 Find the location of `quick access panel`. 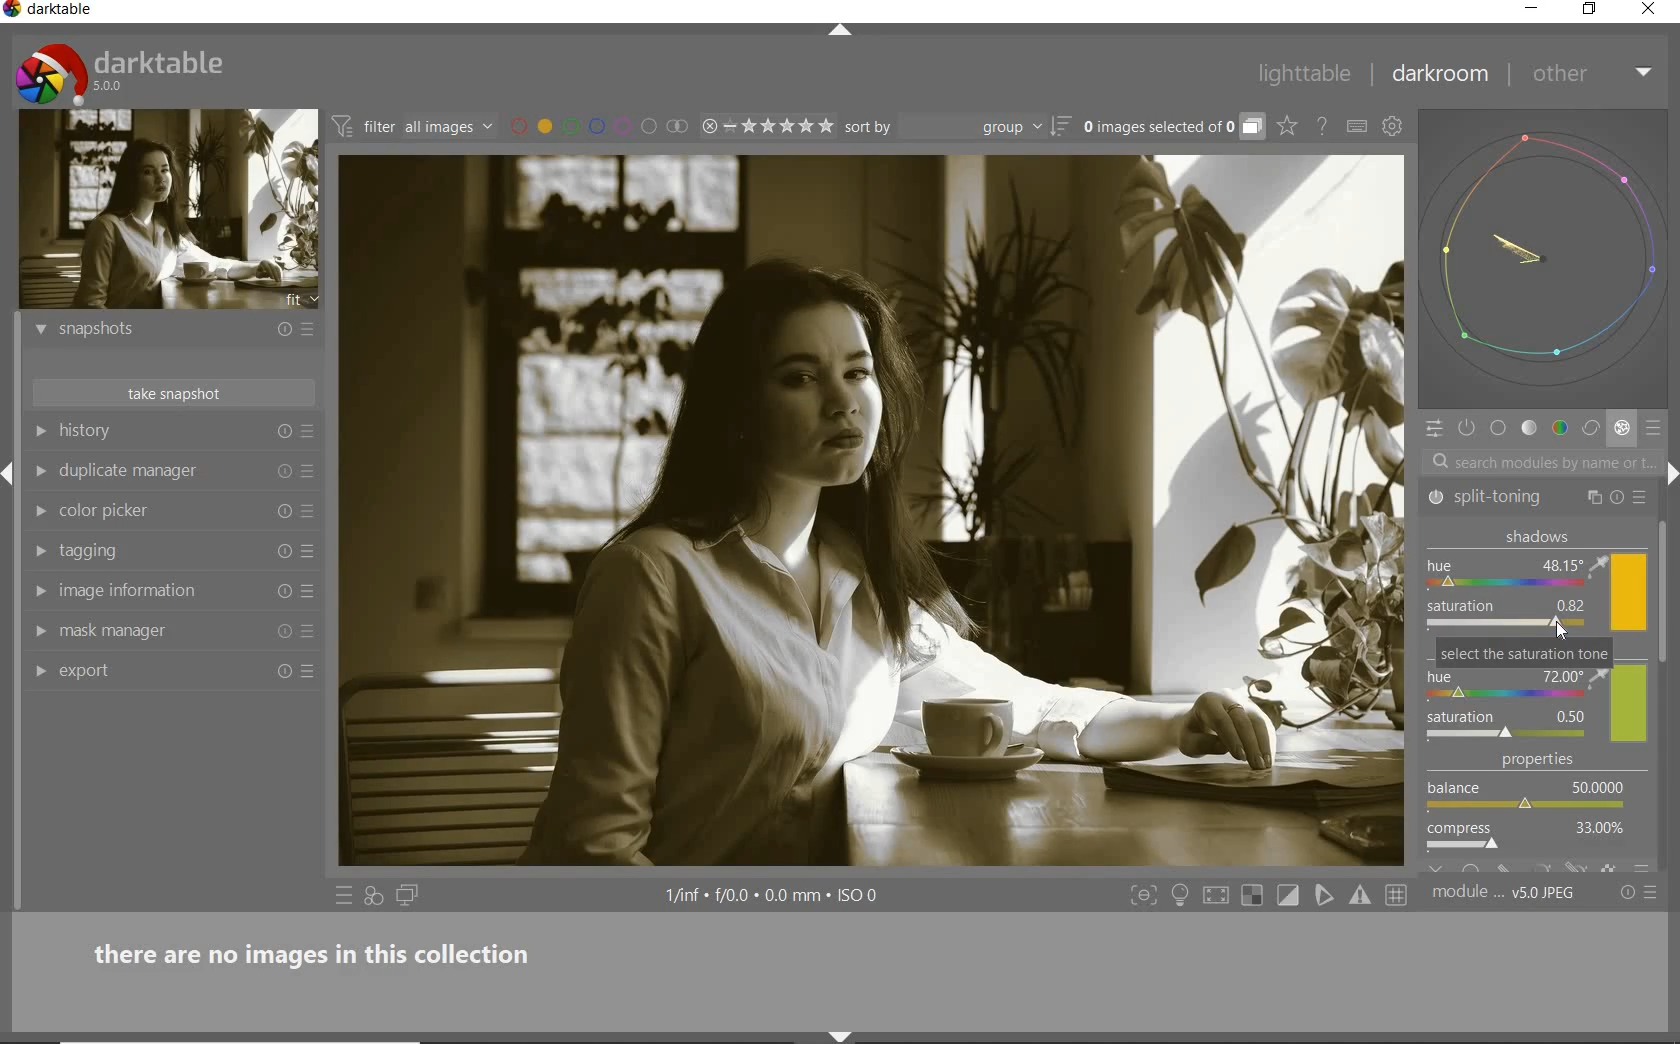

quick access panel is located at coordinates (1433, 428).